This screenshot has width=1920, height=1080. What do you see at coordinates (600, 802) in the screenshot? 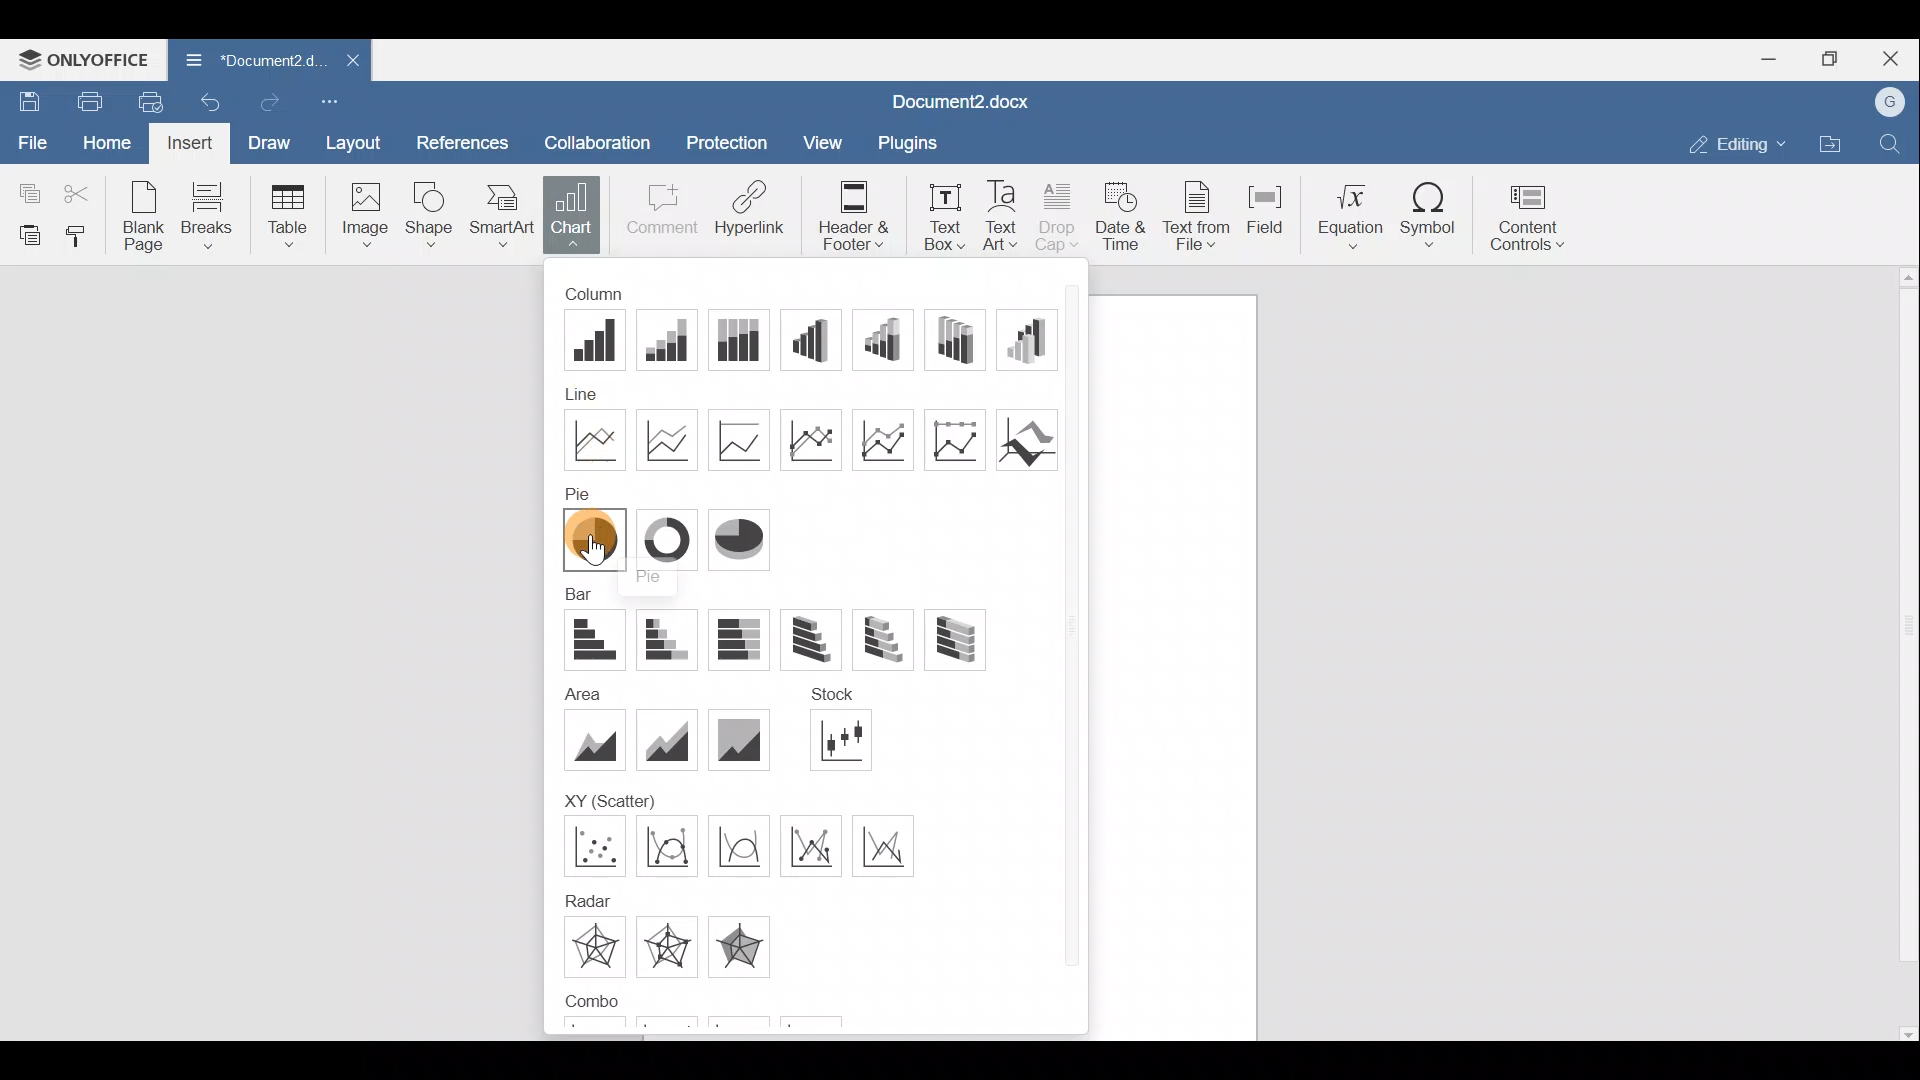
I see `XY scatter` at bounding box center [600, 802].